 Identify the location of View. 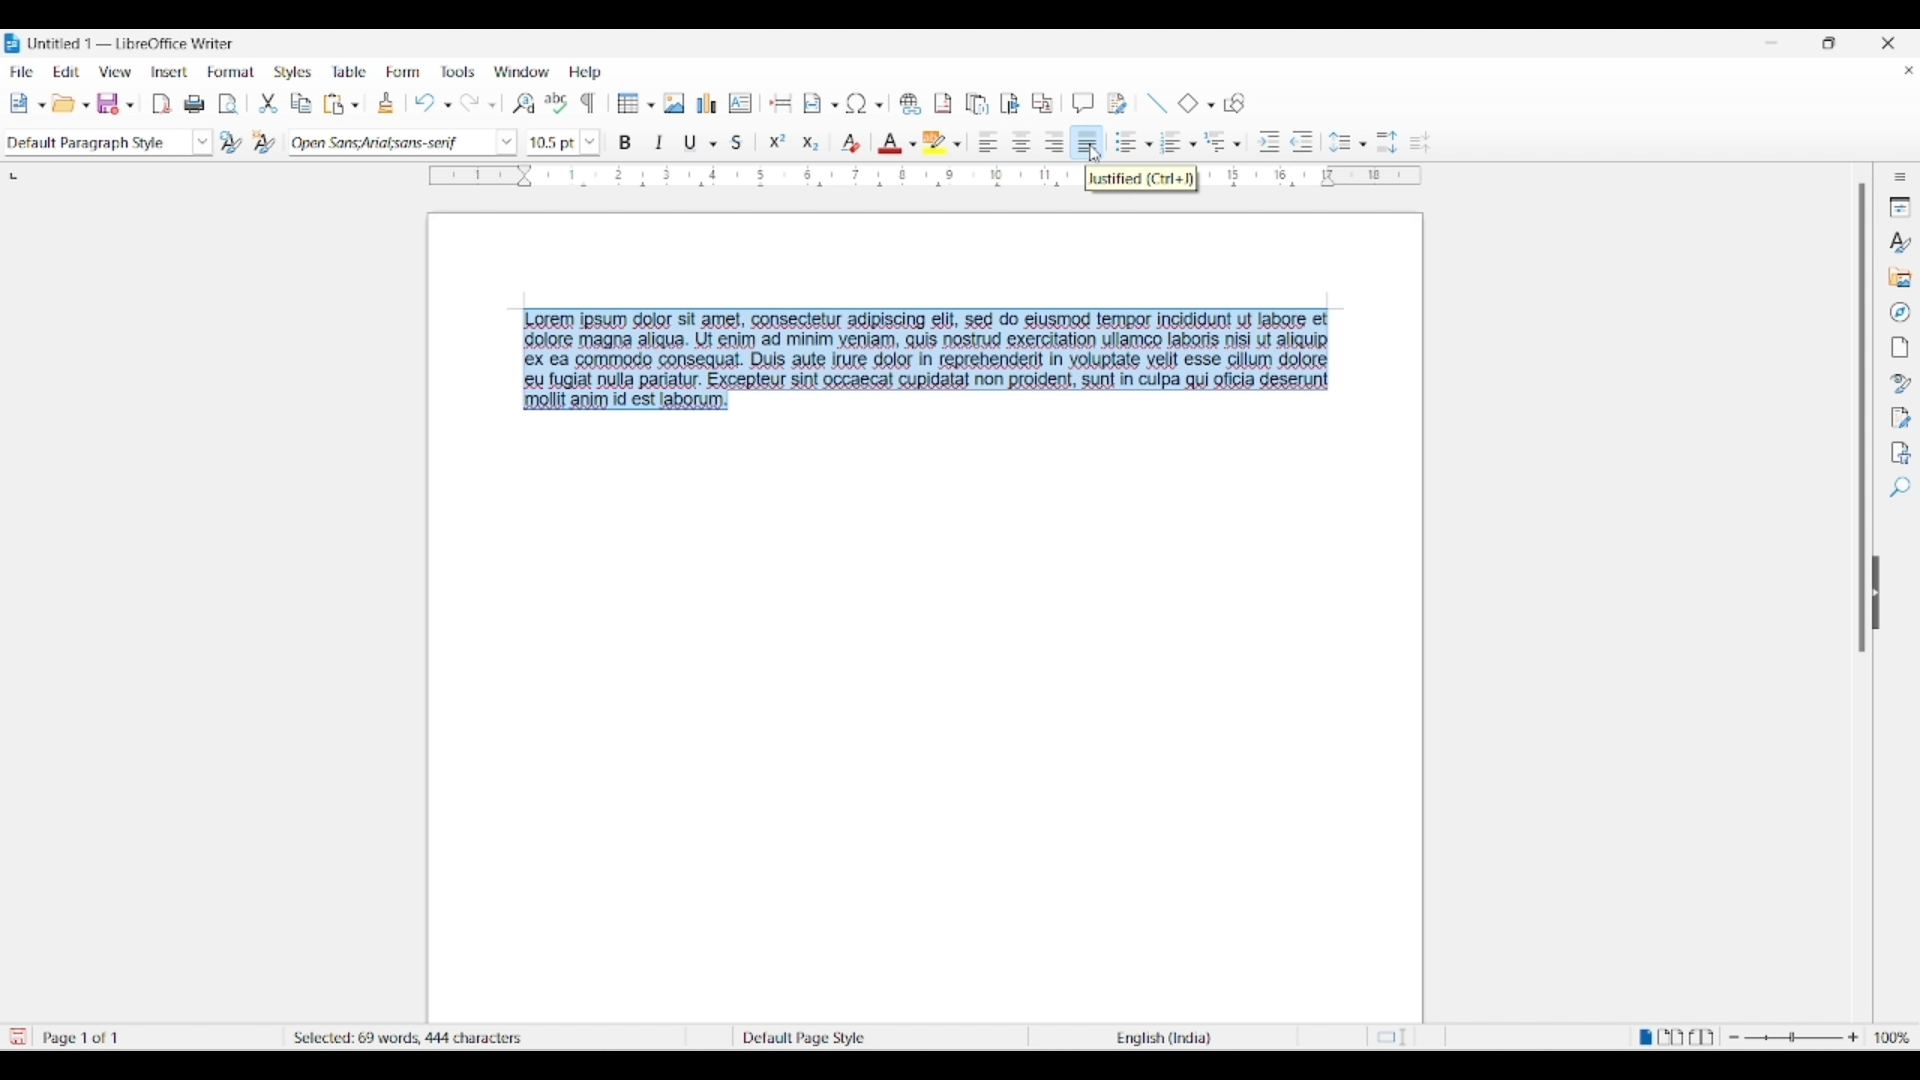
(116, 72).